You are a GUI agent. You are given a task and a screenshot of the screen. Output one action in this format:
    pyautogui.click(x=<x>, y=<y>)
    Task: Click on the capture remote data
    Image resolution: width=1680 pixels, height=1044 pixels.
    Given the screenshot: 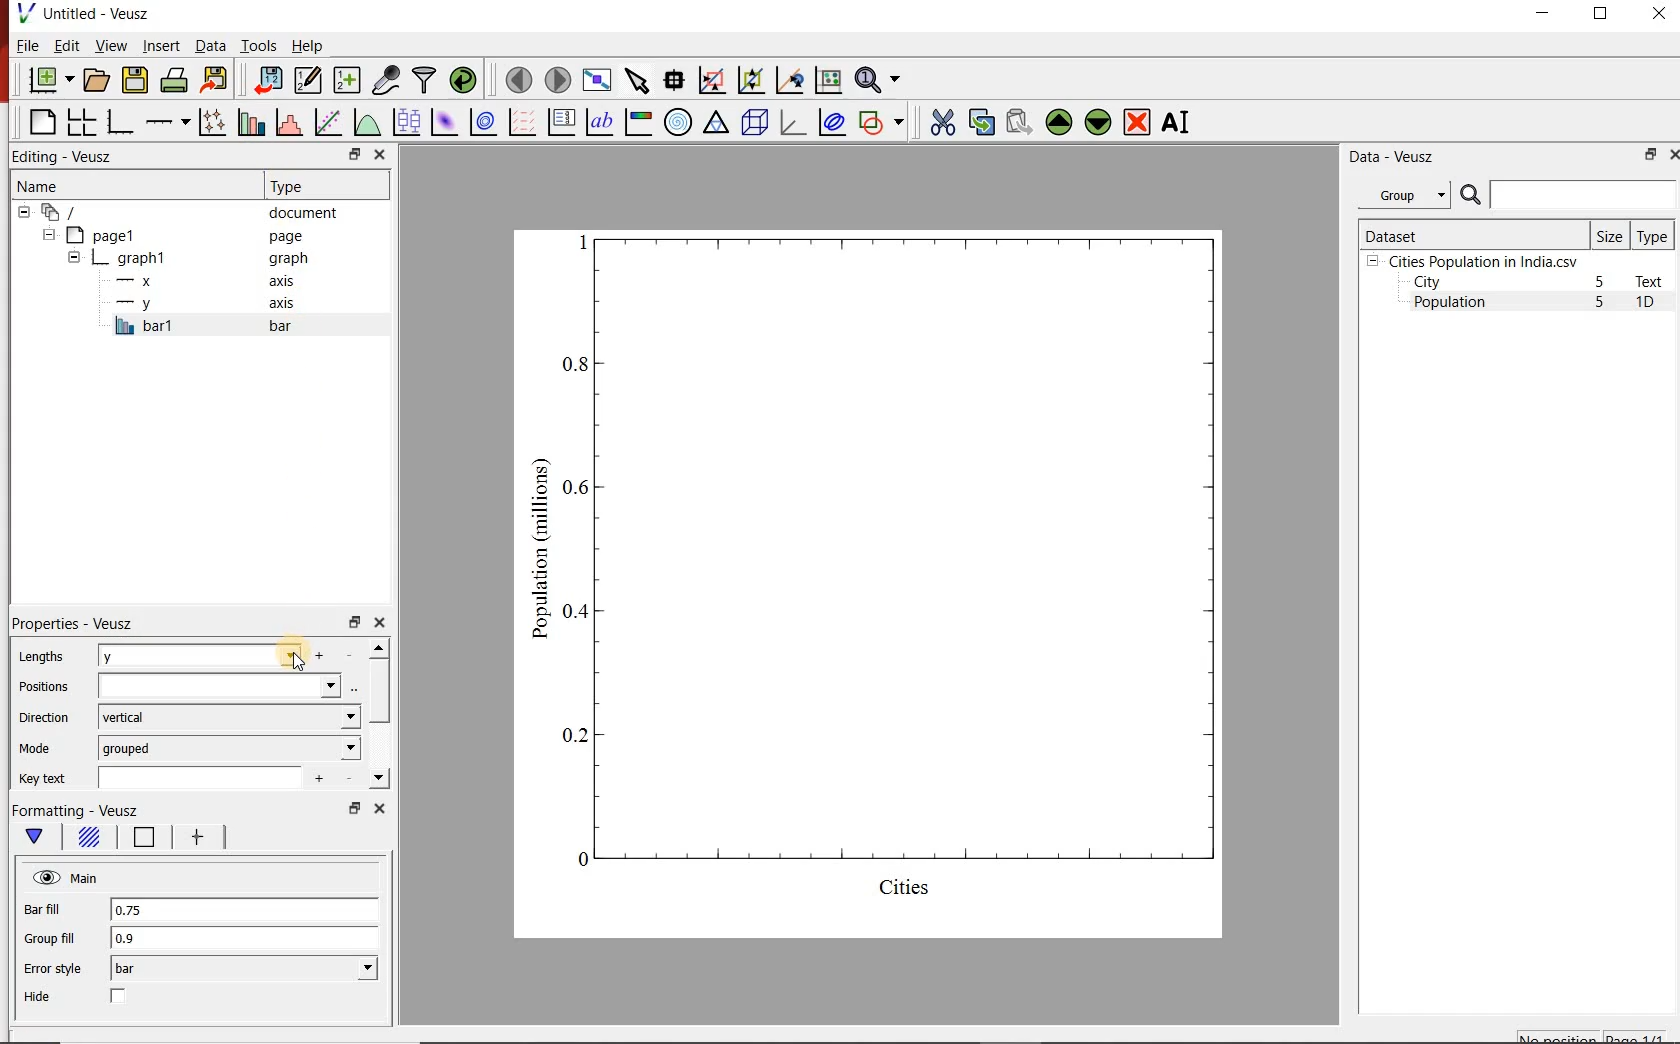 What is the action you would take?
    pyautogui.click(x=384, y=80)
    